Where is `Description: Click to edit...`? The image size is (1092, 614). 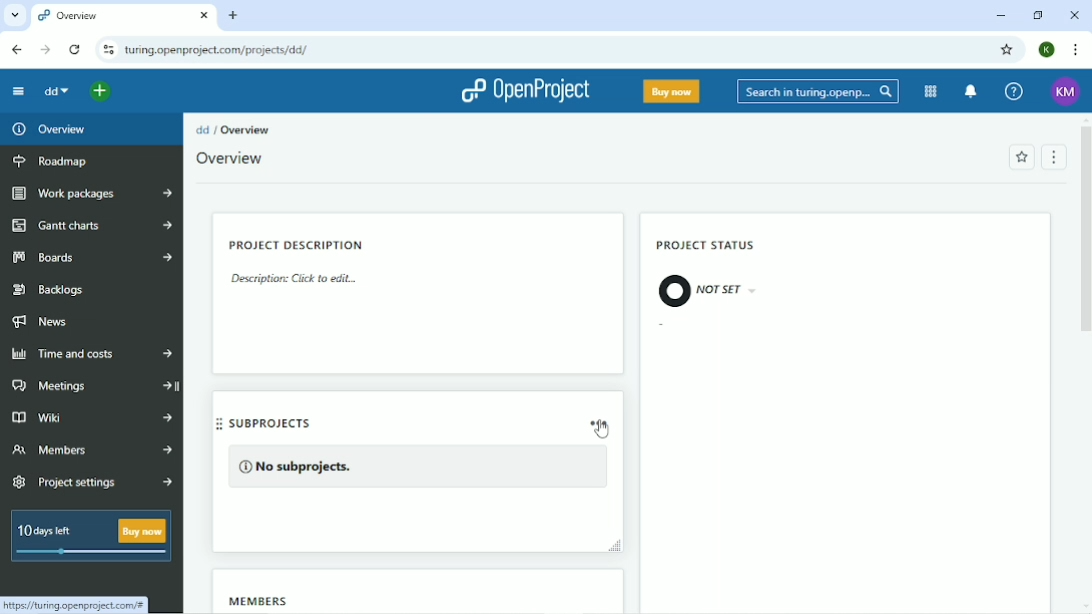
Description: Click to edit... is located at coordinates (298, 281).